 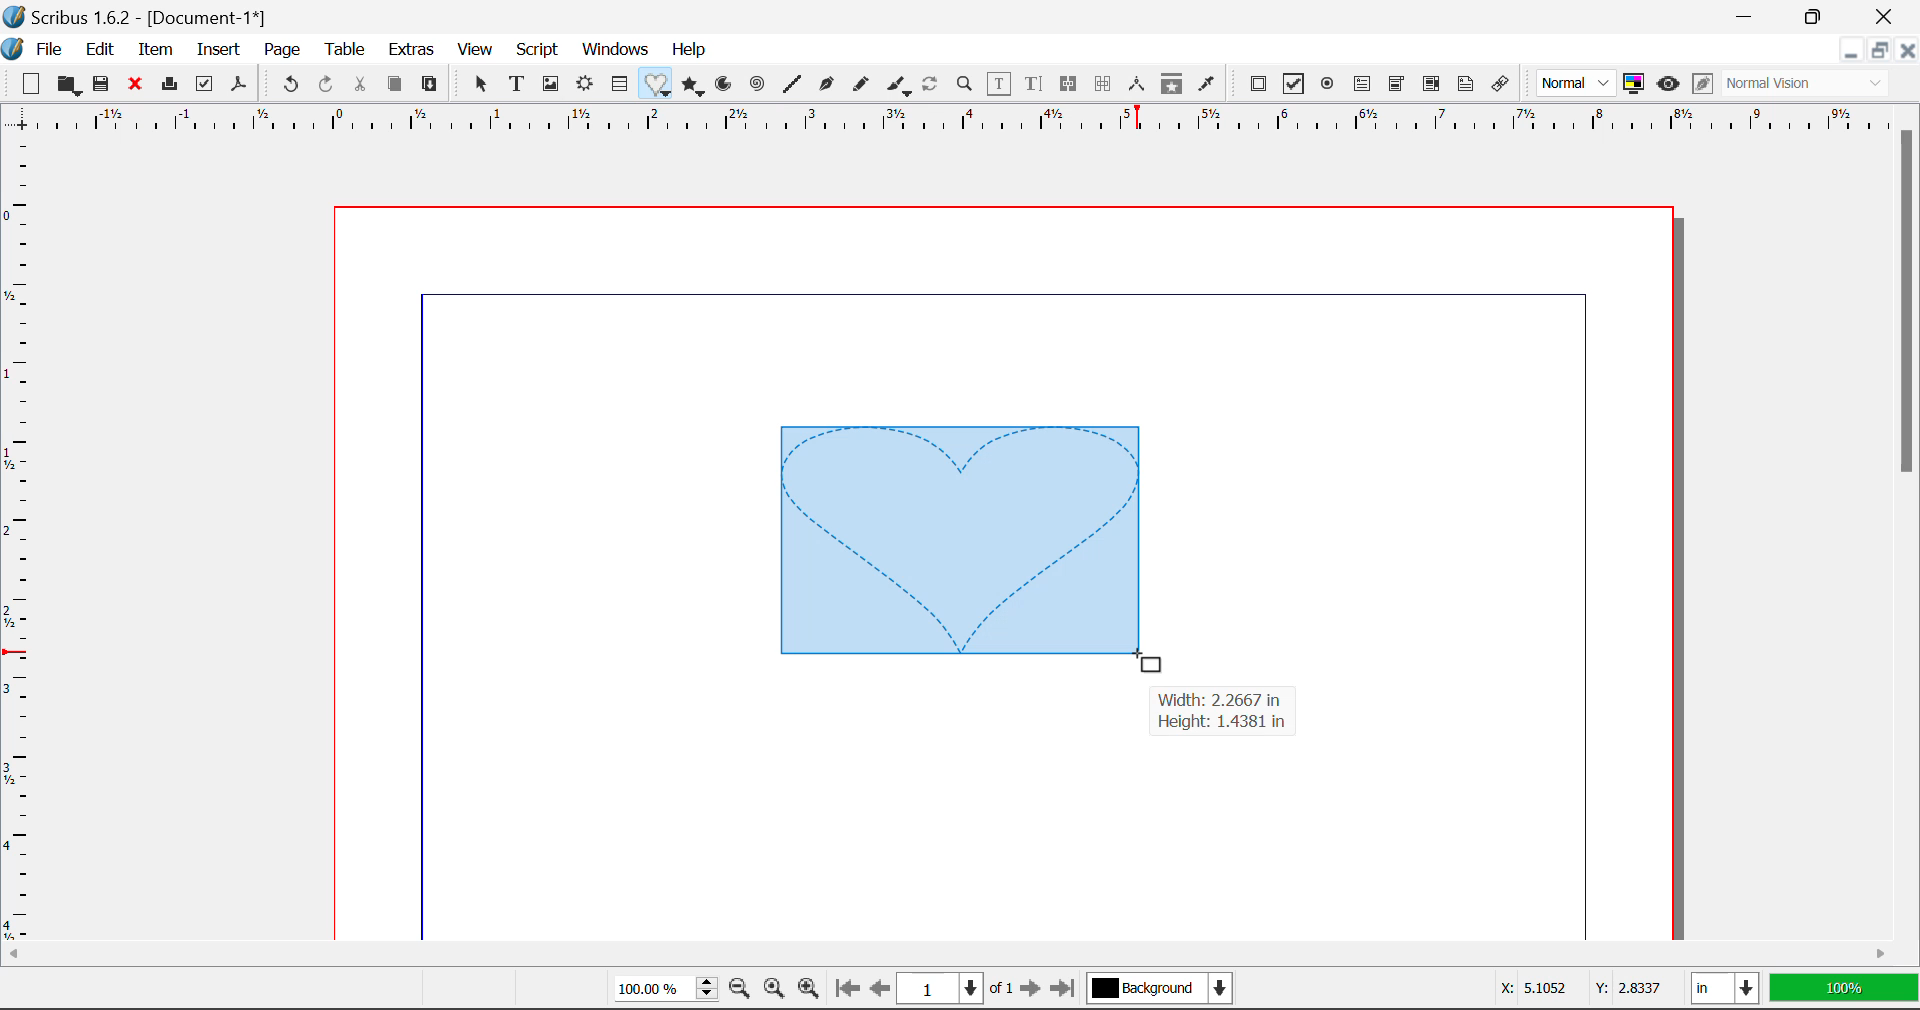 What do you see at coordinates (772, 991) in the screenshot?
I see `Zoom to 100%` at bounding box center [772, 991].